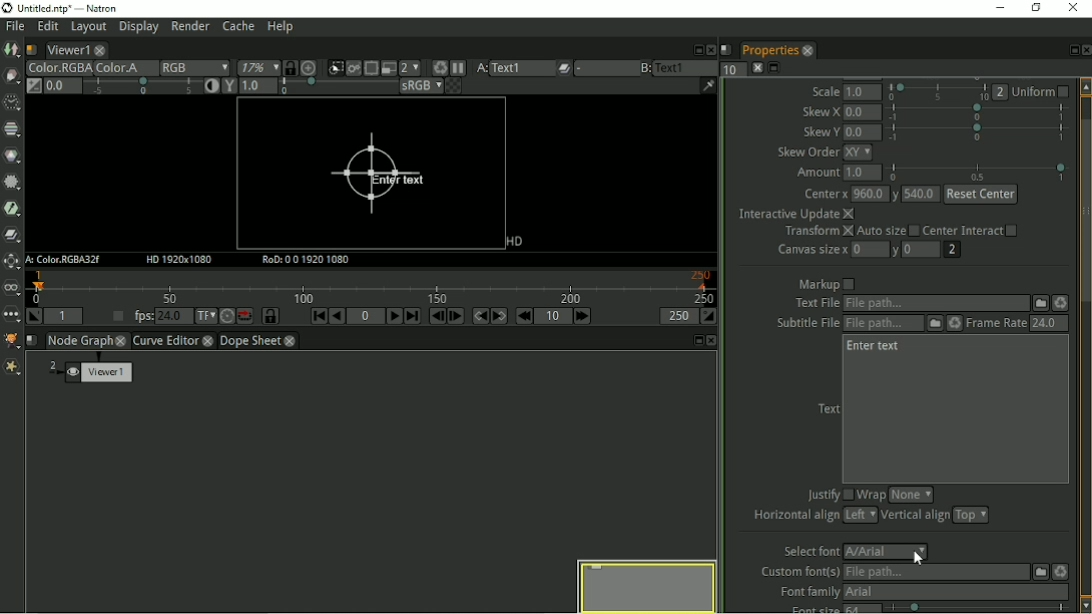 This screenshot has width=1092, height=614. What do you see at coordinates (1043, 91) in the screenshot?
I see `Uniform` at bounding box center [1043, 91].